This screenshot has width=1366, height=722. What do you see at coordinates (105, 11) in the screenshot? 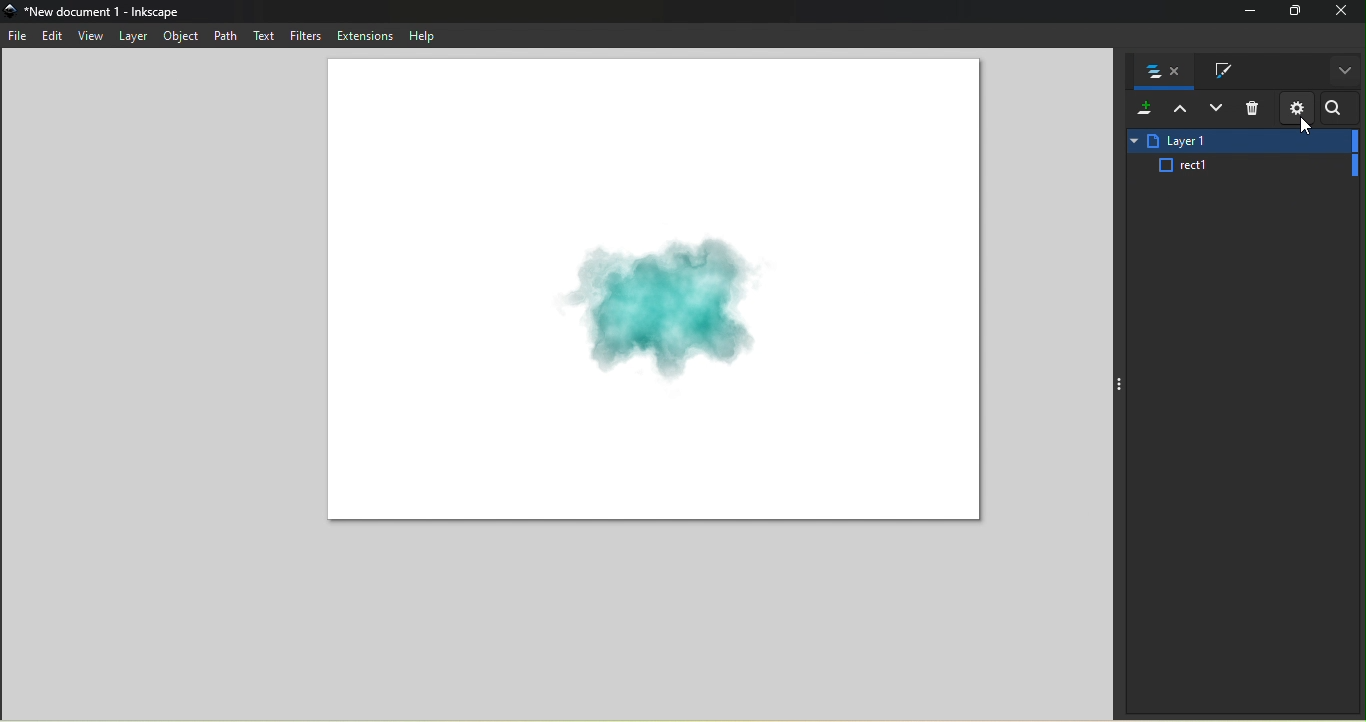
I see ` *New document 1 - Inkscape` at bounding box center [105, 11].